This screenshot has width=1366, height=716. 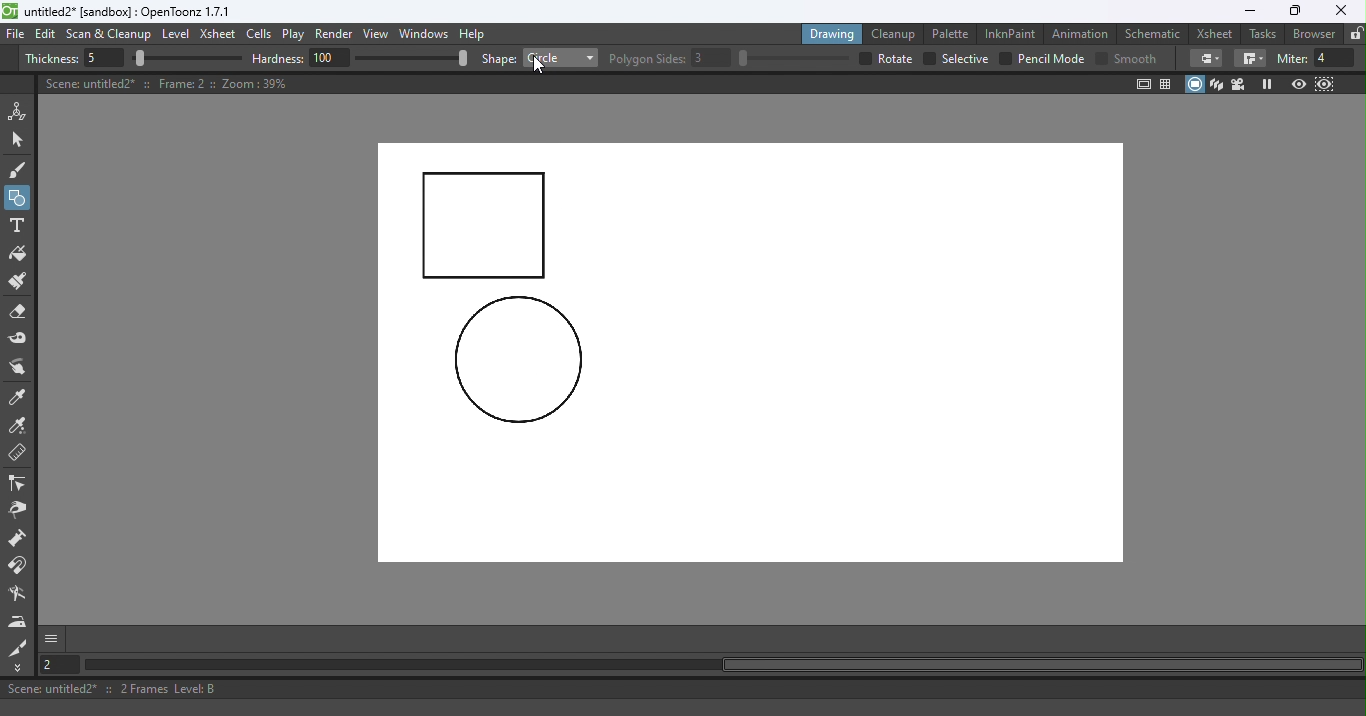 What do you see at coordinates (18, 455) in the screenshot?
I see `Ruler tool` at bounding box center [18, 455].